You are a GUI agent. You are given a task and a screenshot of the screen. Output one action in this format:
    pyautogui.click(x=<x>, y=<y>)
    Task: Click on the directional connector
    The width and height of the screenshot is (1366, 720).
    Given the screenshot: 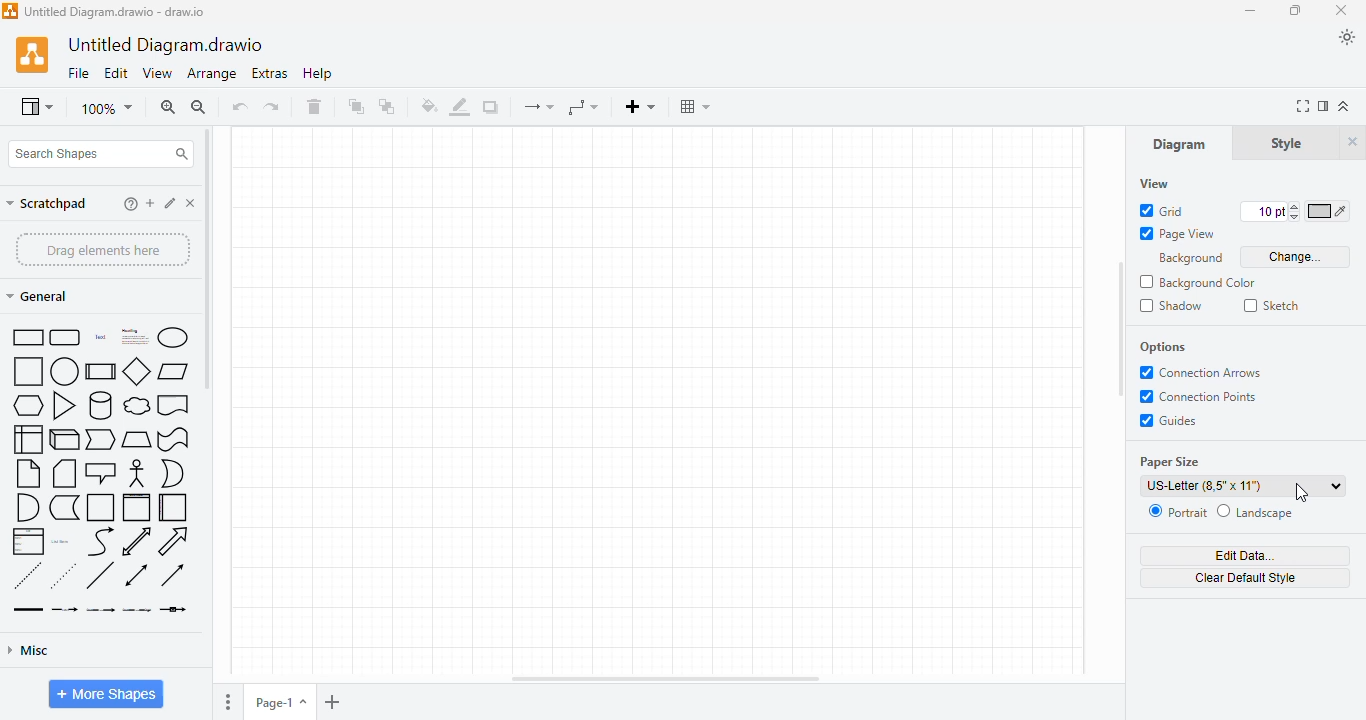 What is the action you would take?
    pyautogui.click(x=172, y=574)
    